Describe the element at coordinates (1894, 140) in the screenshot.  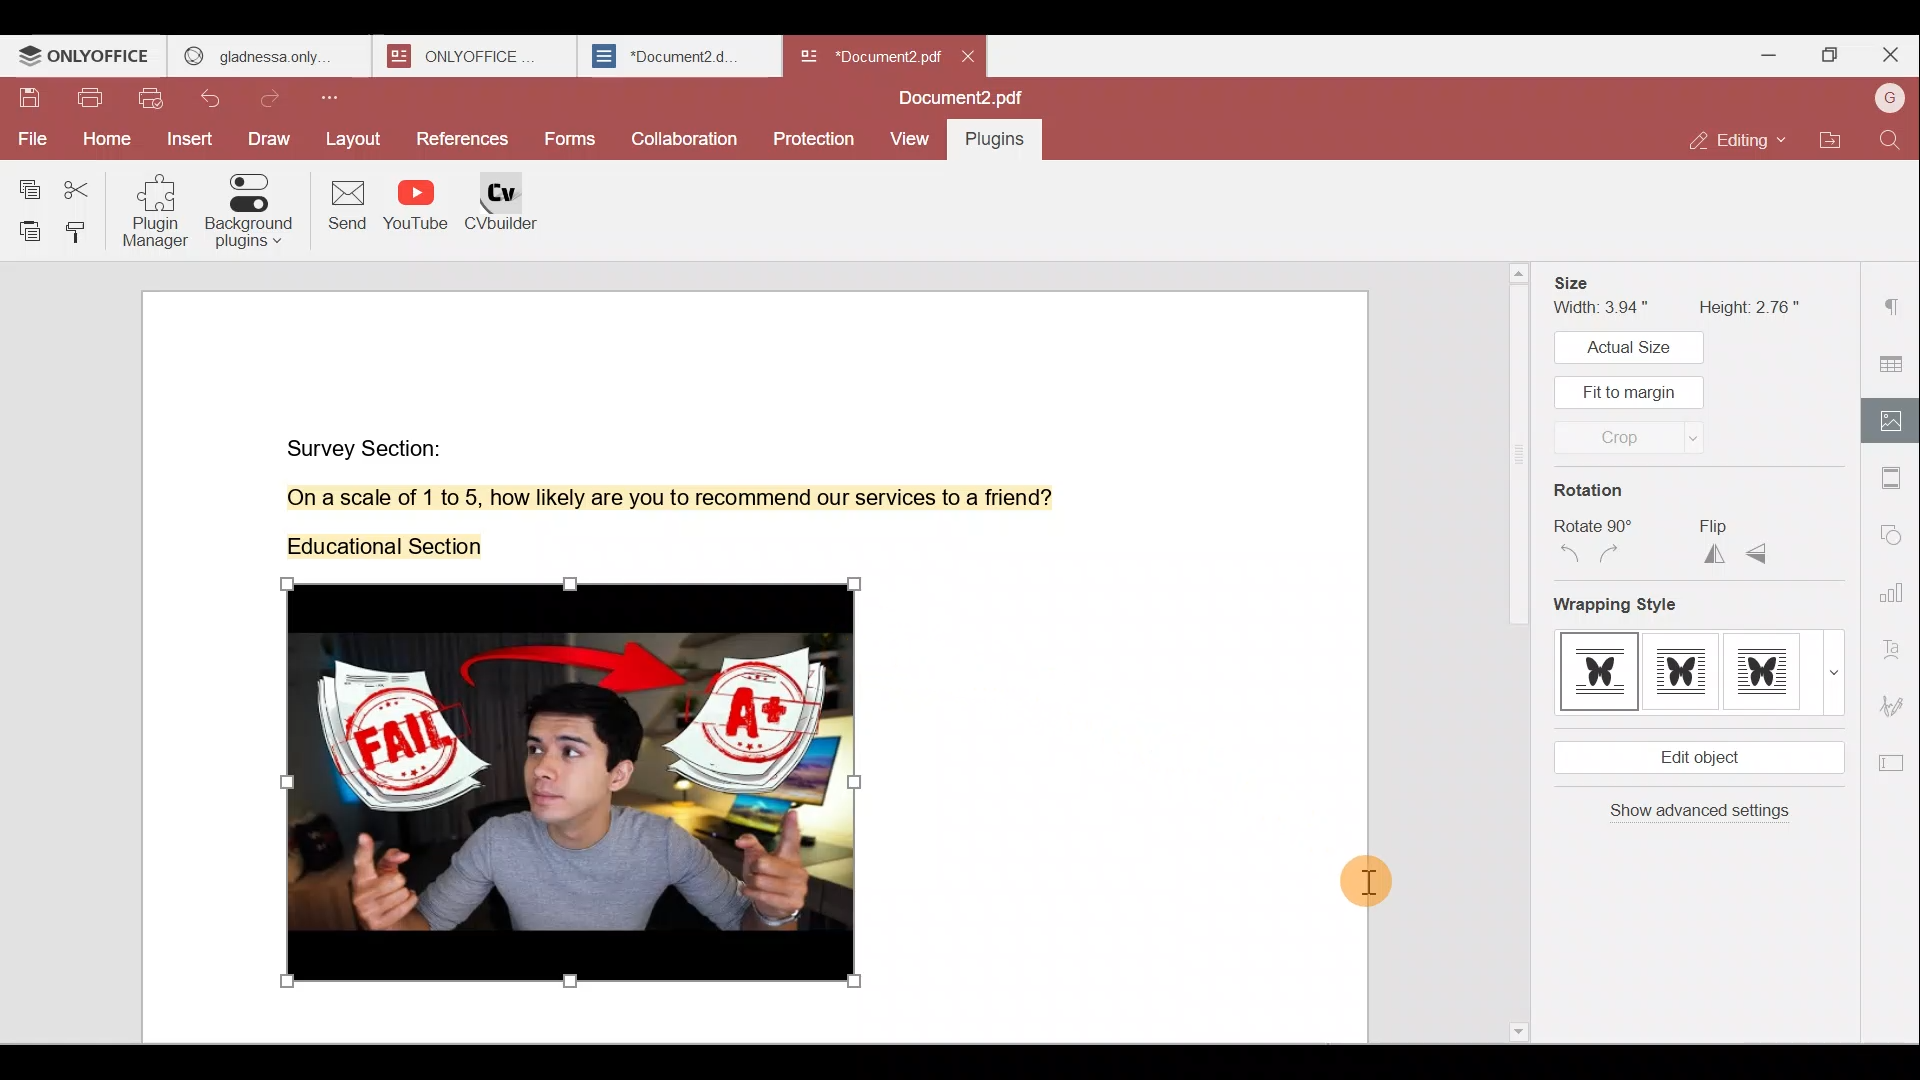
I see `Find` at that location.